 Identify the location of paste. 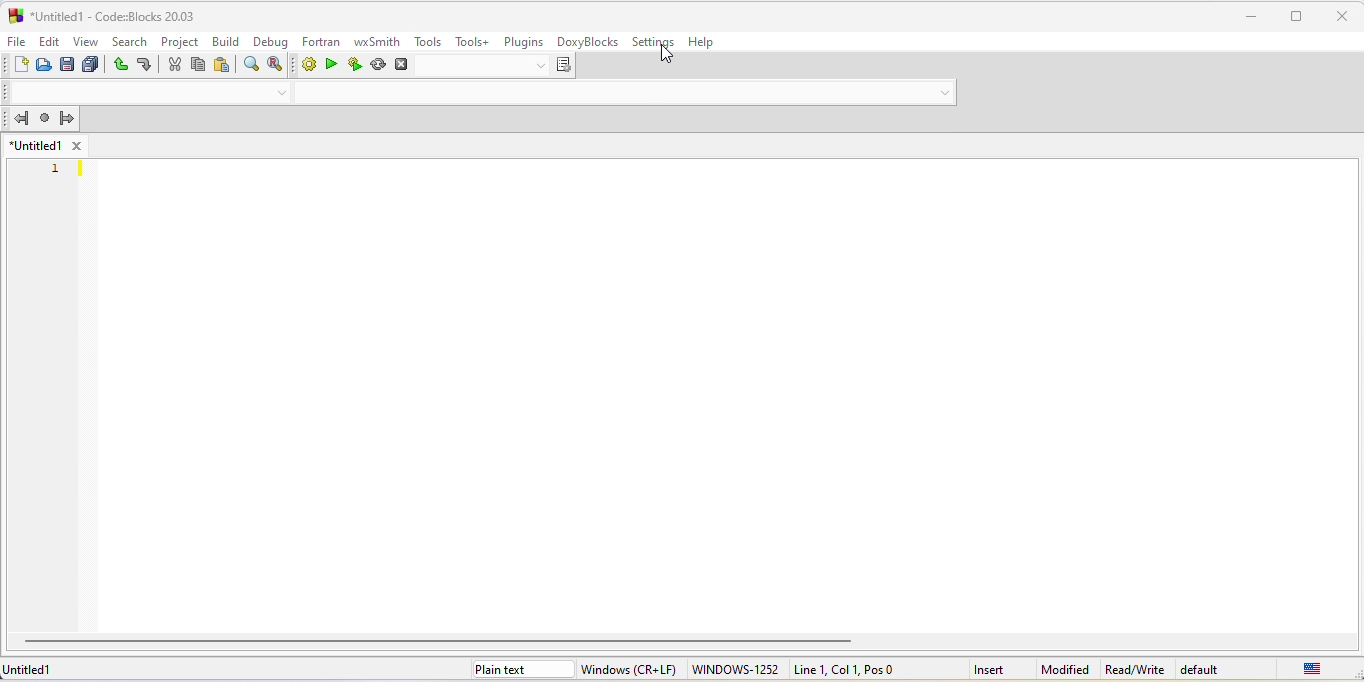
(223, 65).